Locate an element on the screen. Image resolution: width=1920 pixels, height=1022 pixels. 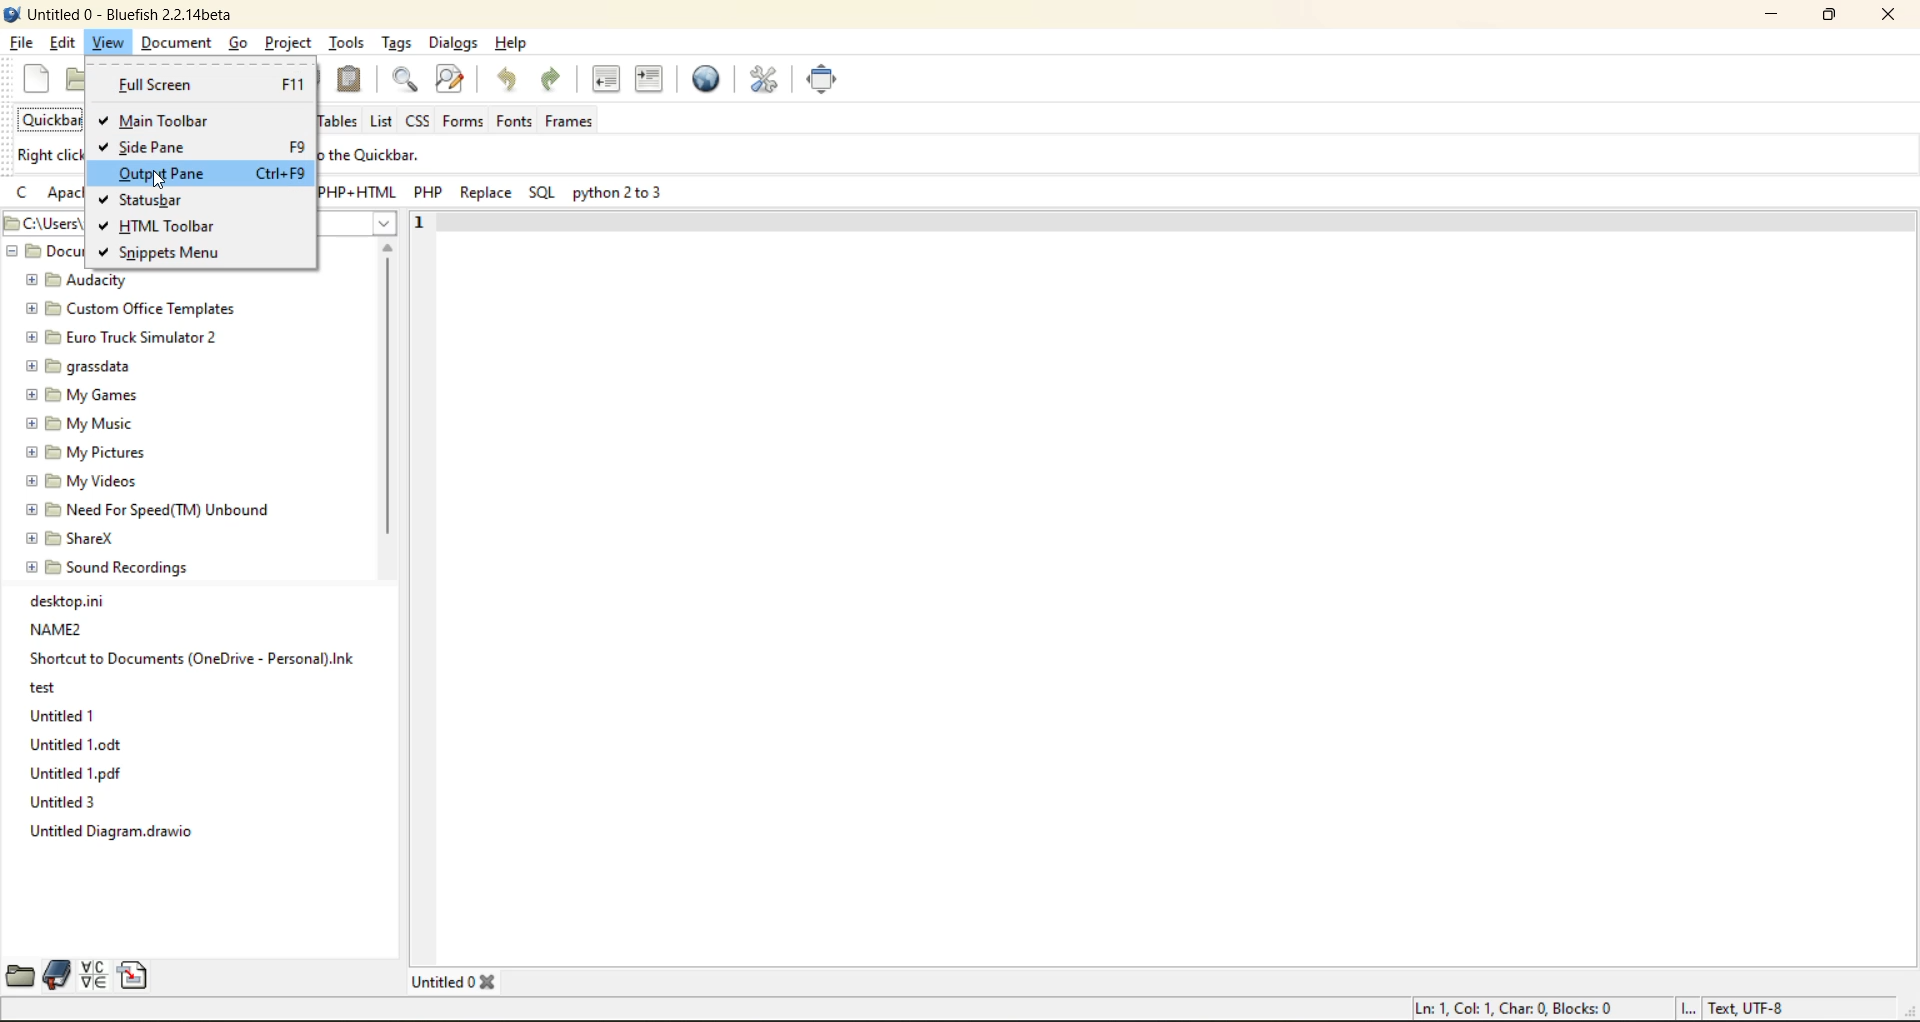
open is located at coordinates (78, 82).